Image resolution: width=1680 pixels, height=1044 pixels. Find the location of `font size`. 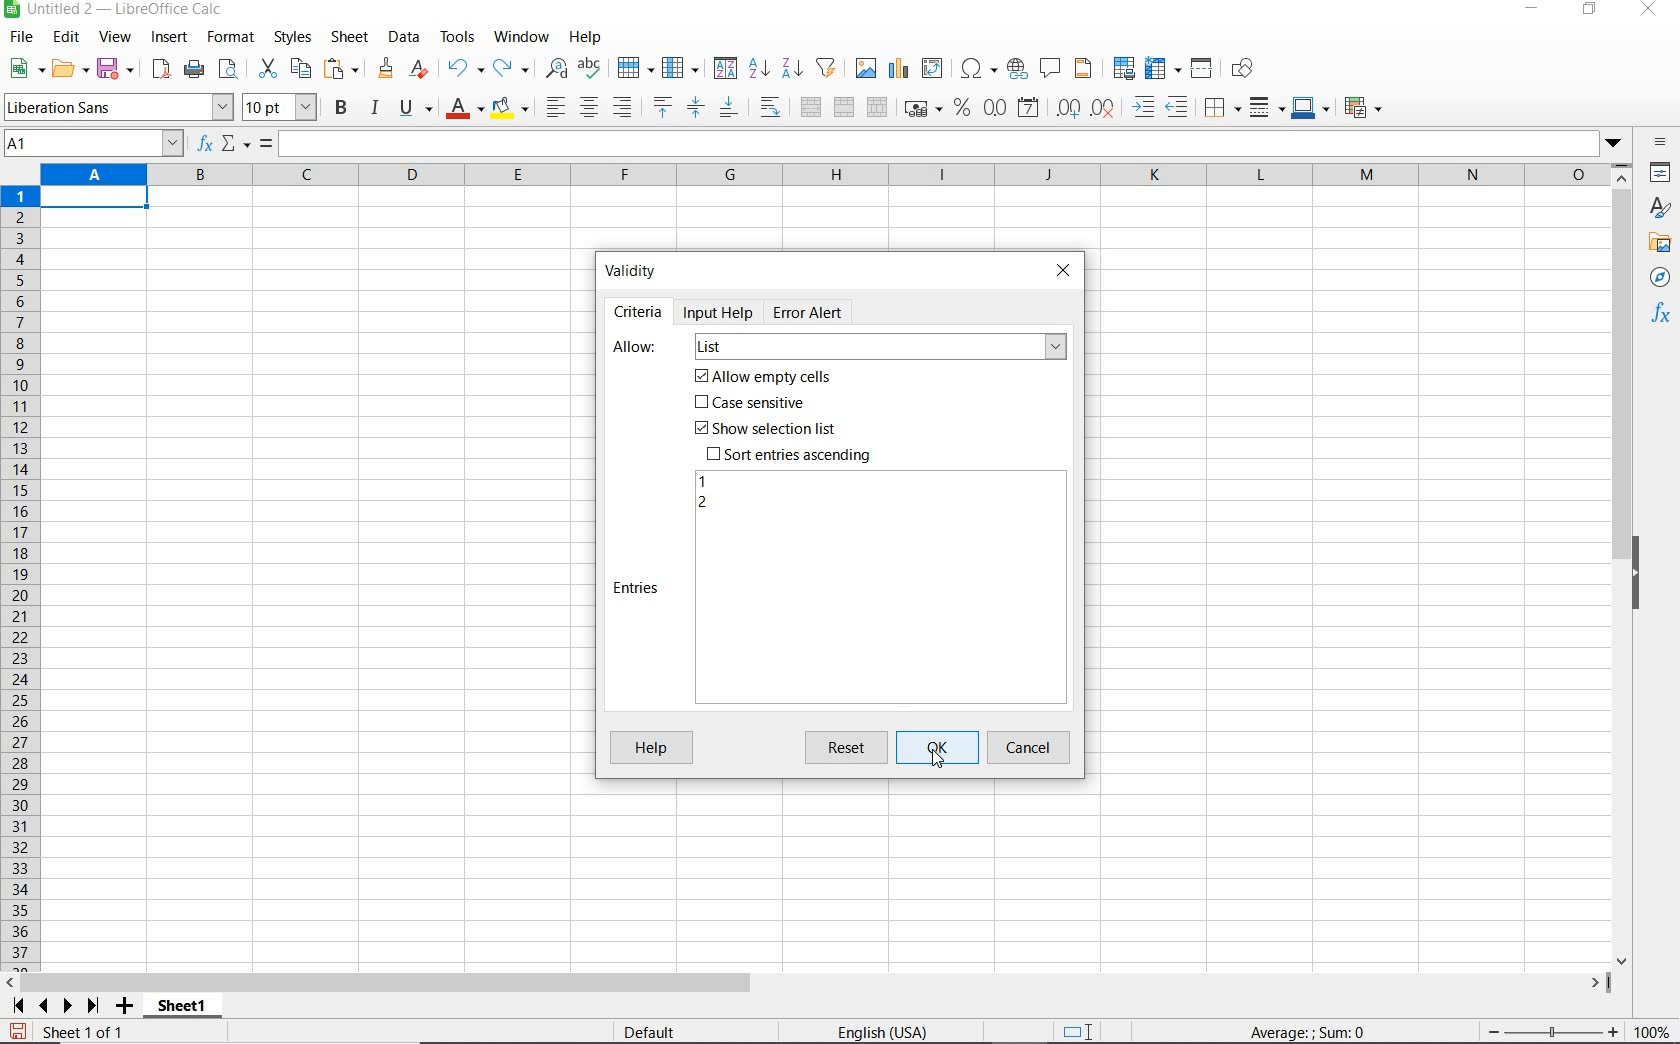

font size is located at coordinates (280, 107).